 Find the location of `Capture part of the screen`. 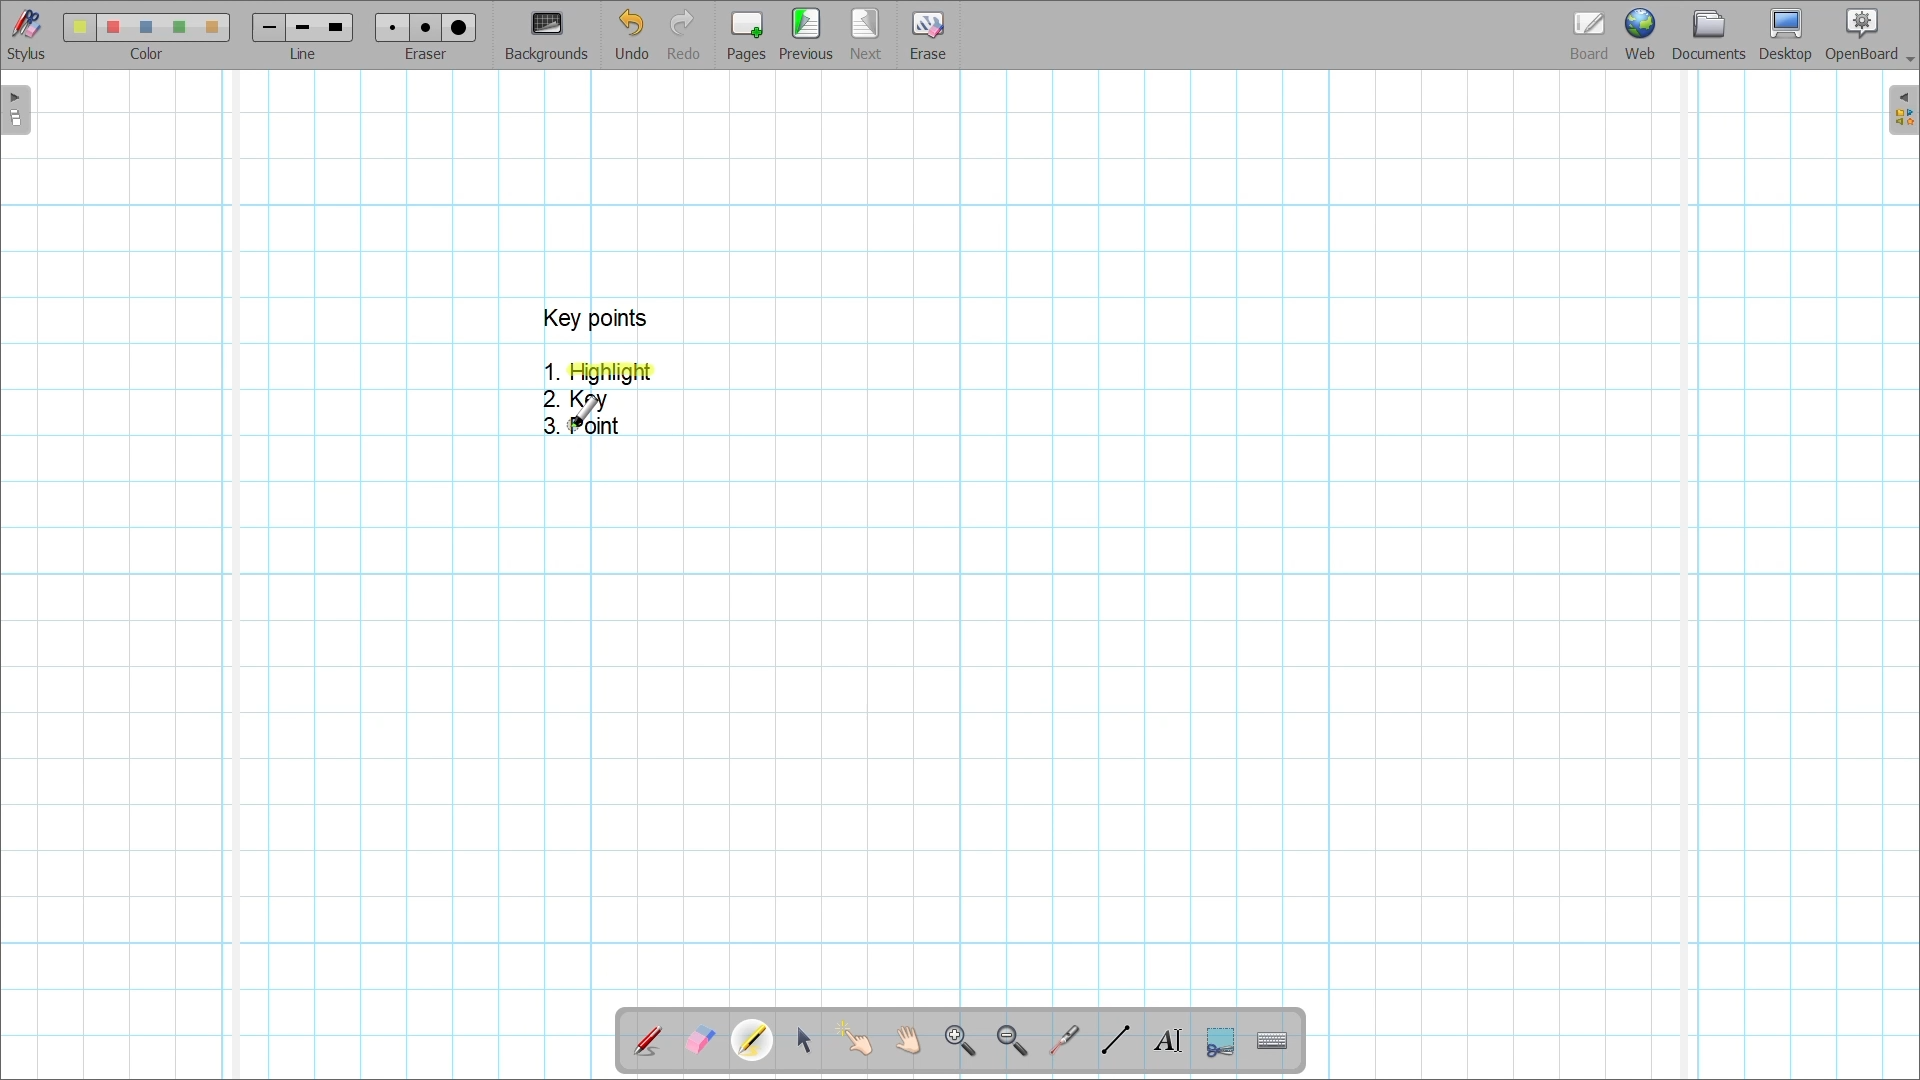

Capture part of the screen is located at coordinates (1221, 1043).